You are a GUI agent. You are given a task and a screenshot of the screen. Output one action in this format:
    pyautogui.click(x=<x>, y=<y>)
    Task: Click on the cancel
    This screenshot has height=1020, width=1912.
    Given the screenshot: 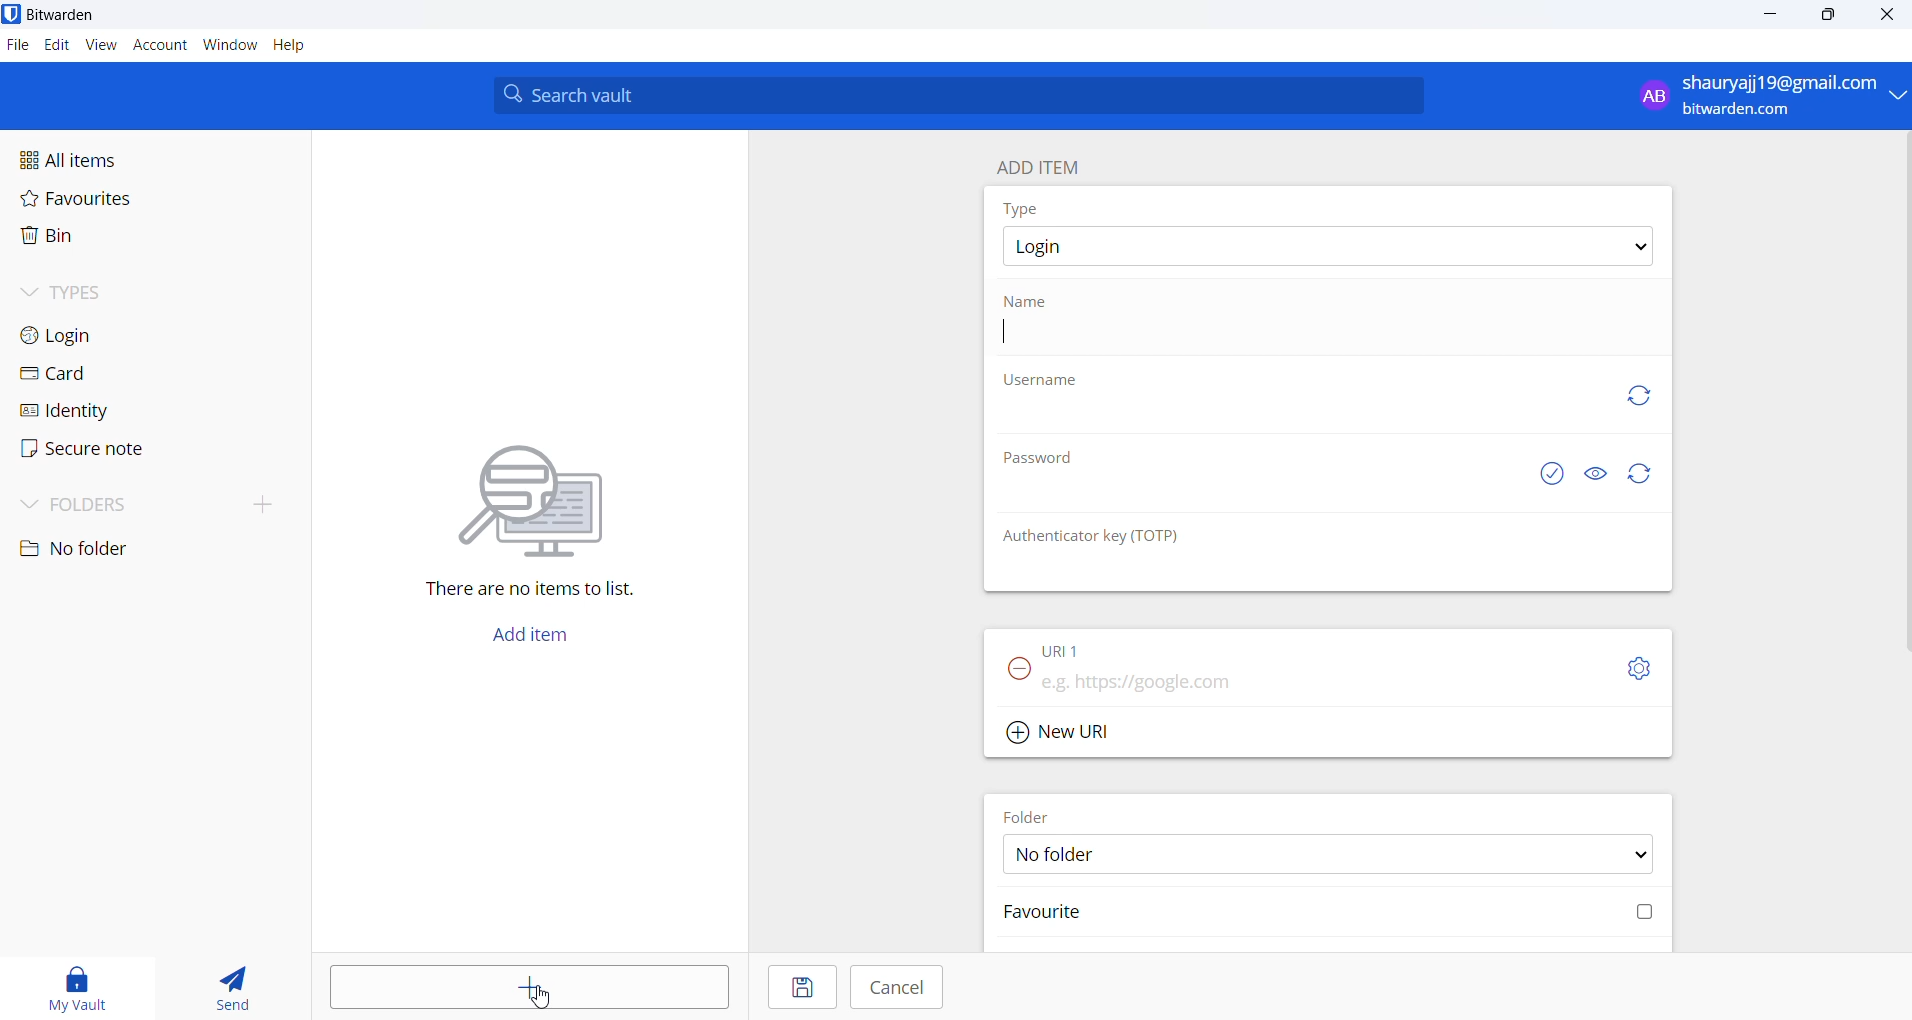 What is the action you would take?
    pyautogui.click(x=896, y=987)
    